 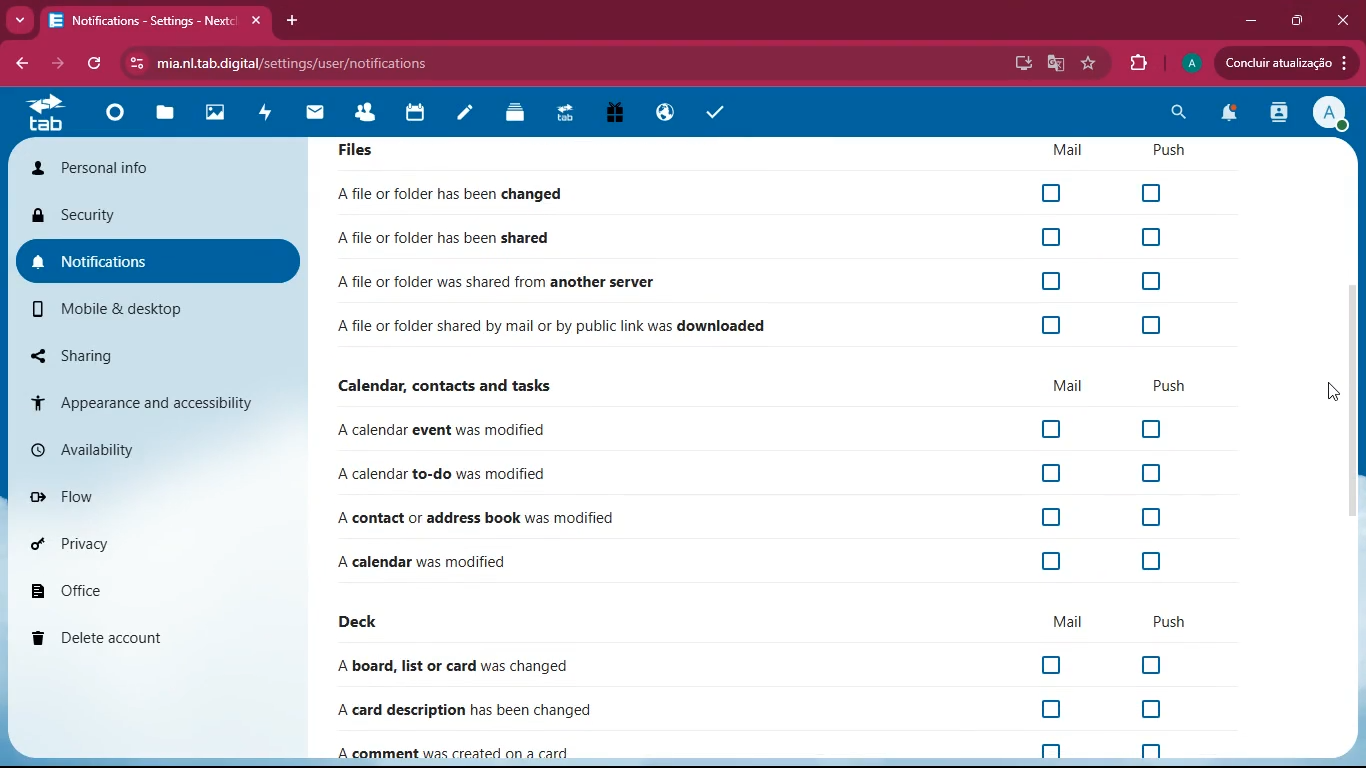 I want to click on off, so click(x=1047, y=473).